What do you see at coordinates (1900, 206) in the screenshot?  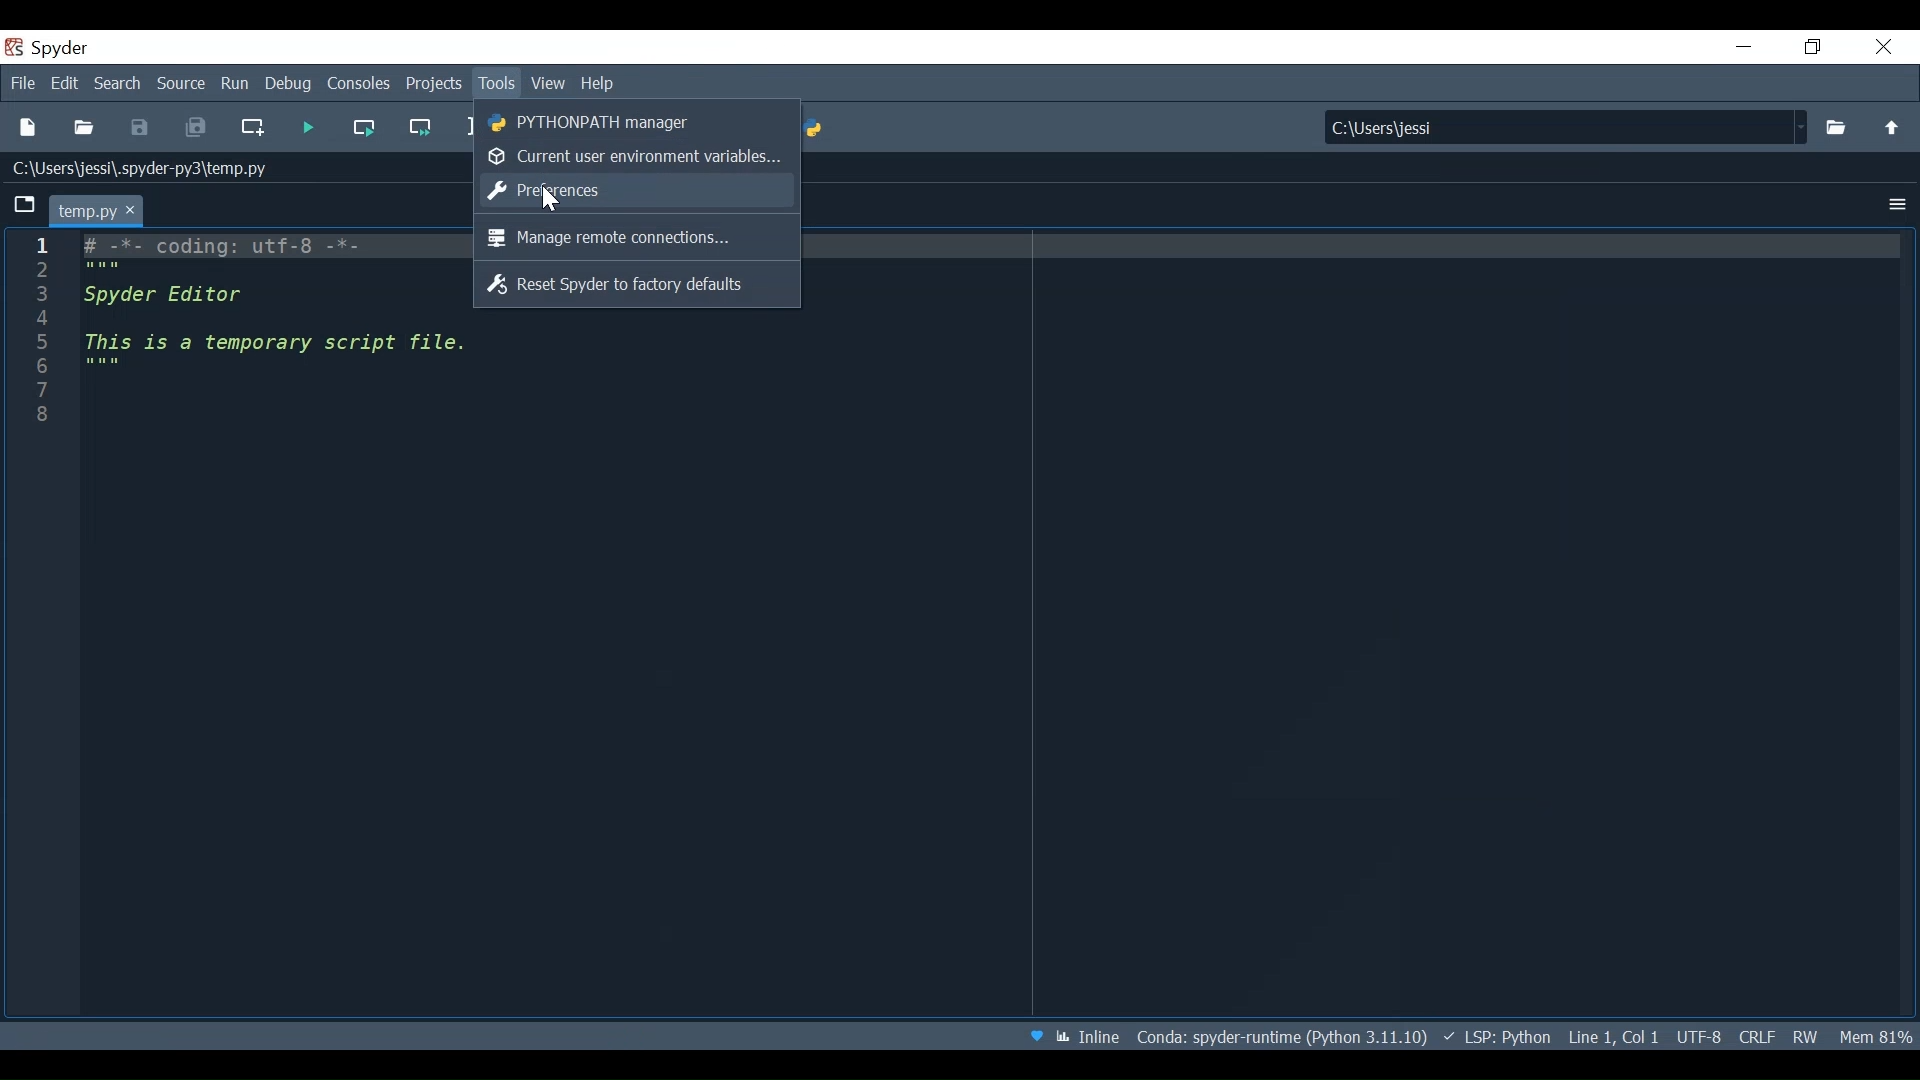 I see `Options` at bounding box center [1900, 206].